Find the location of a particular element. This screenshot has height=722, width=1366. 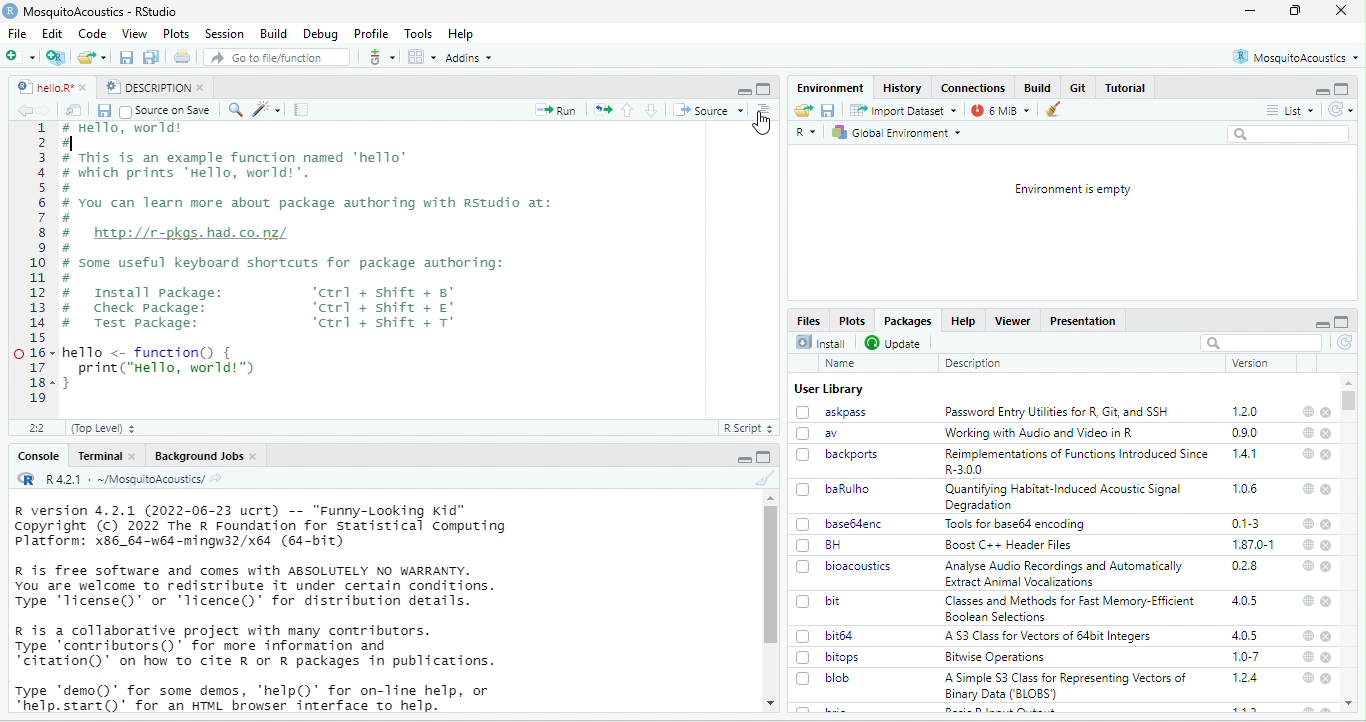

Show document outline is located at coordinates (766, 110).